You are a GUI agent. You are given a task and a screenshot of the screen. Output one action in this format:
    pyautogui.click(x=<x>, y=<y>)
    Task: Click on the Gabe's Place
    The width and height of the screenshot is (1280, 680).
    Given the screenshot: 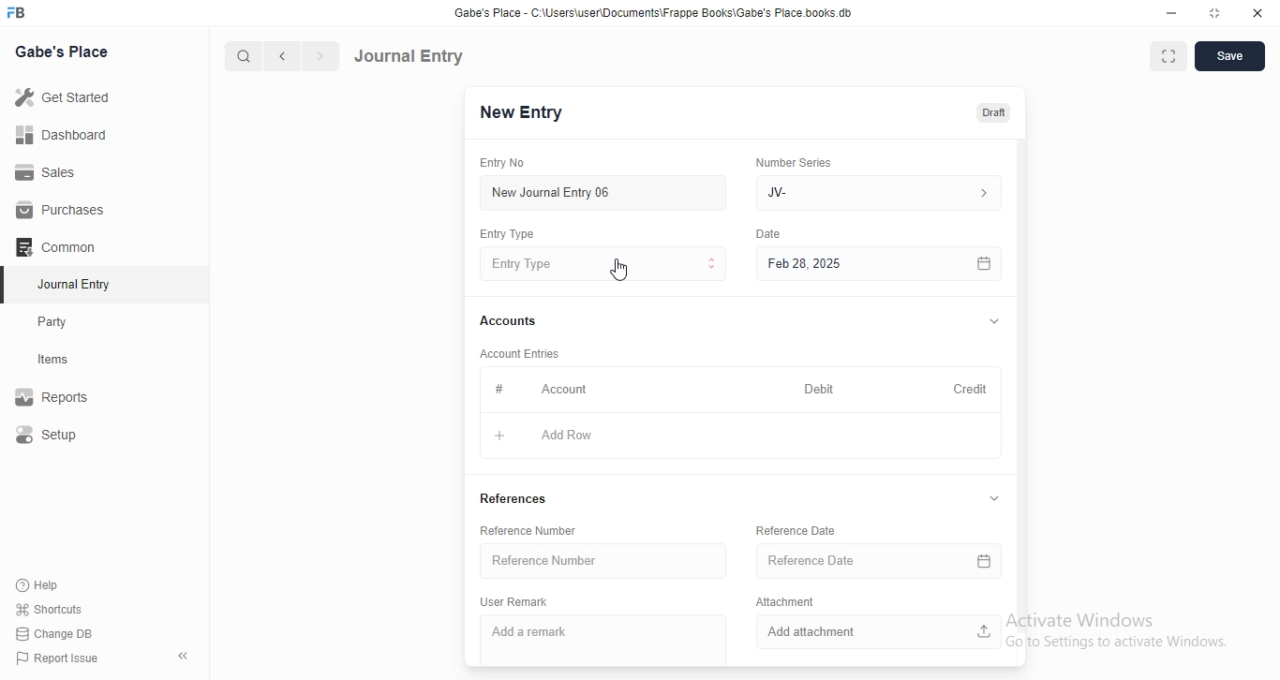 What is the action you would take?
    pyautogui.click(x=62, y=51)
    